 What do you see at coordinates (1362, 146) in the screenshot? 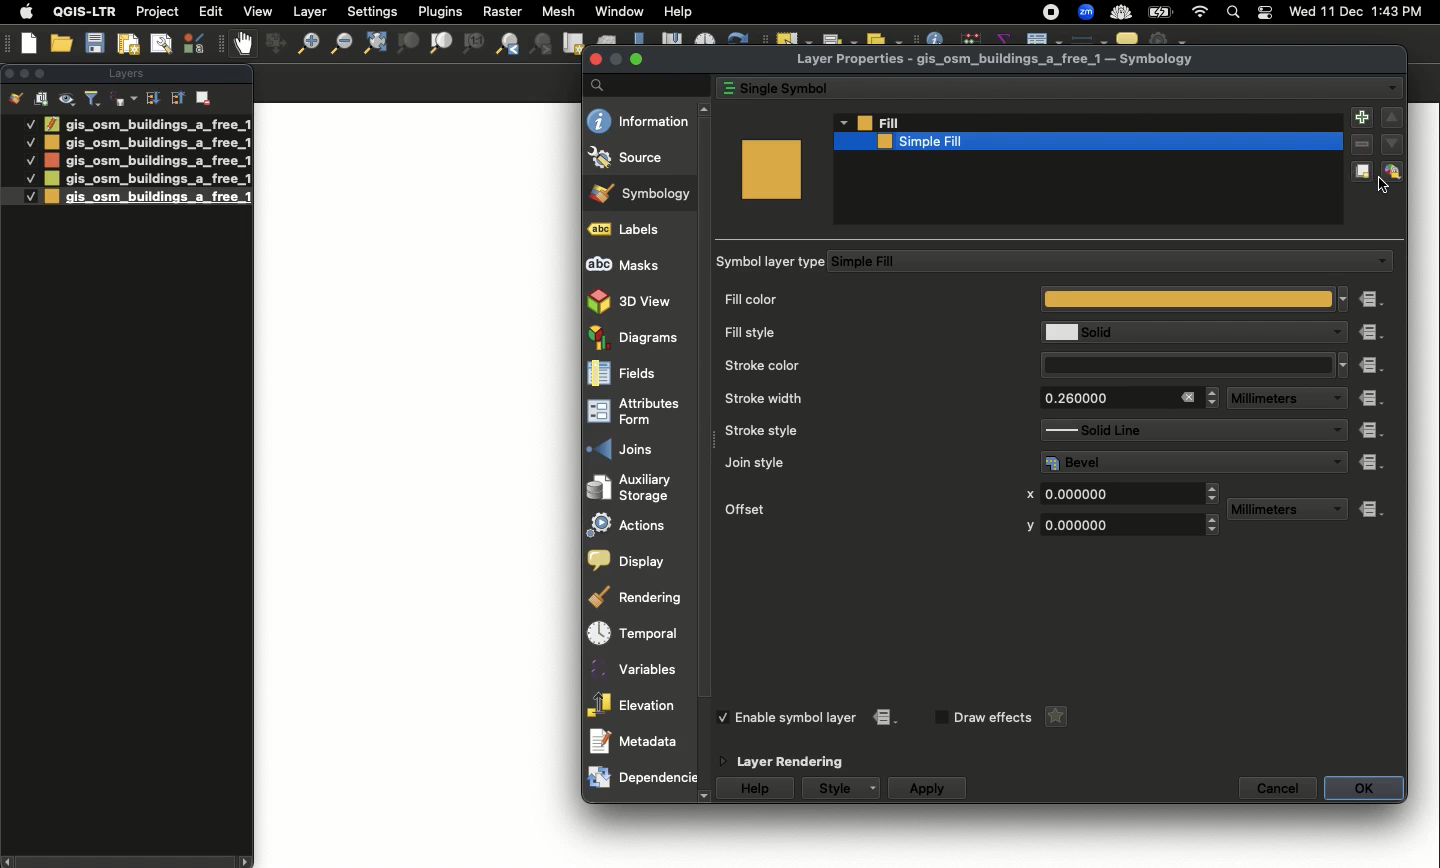
I see `Remove` at bounding box center [1362, 146].